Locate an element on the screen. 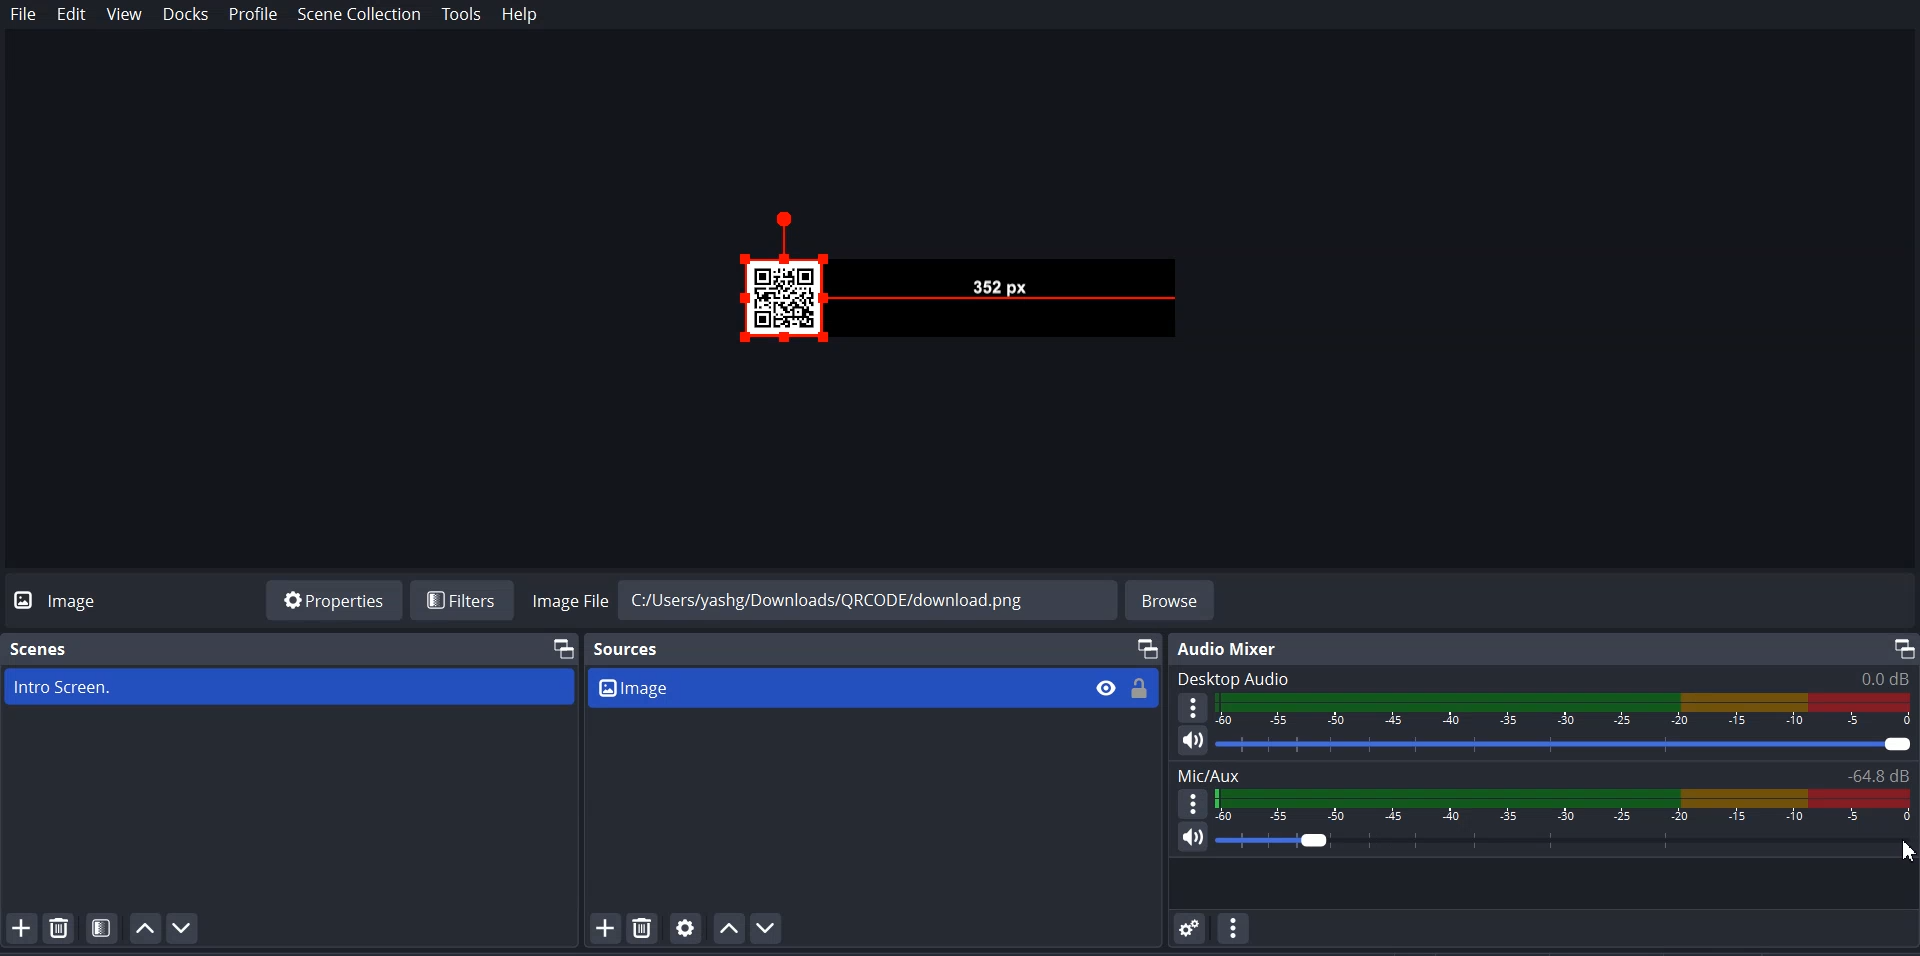 Image resolution: width=1920 pixels, height=956 pixels. Properties is located at coordinates (333, 599).